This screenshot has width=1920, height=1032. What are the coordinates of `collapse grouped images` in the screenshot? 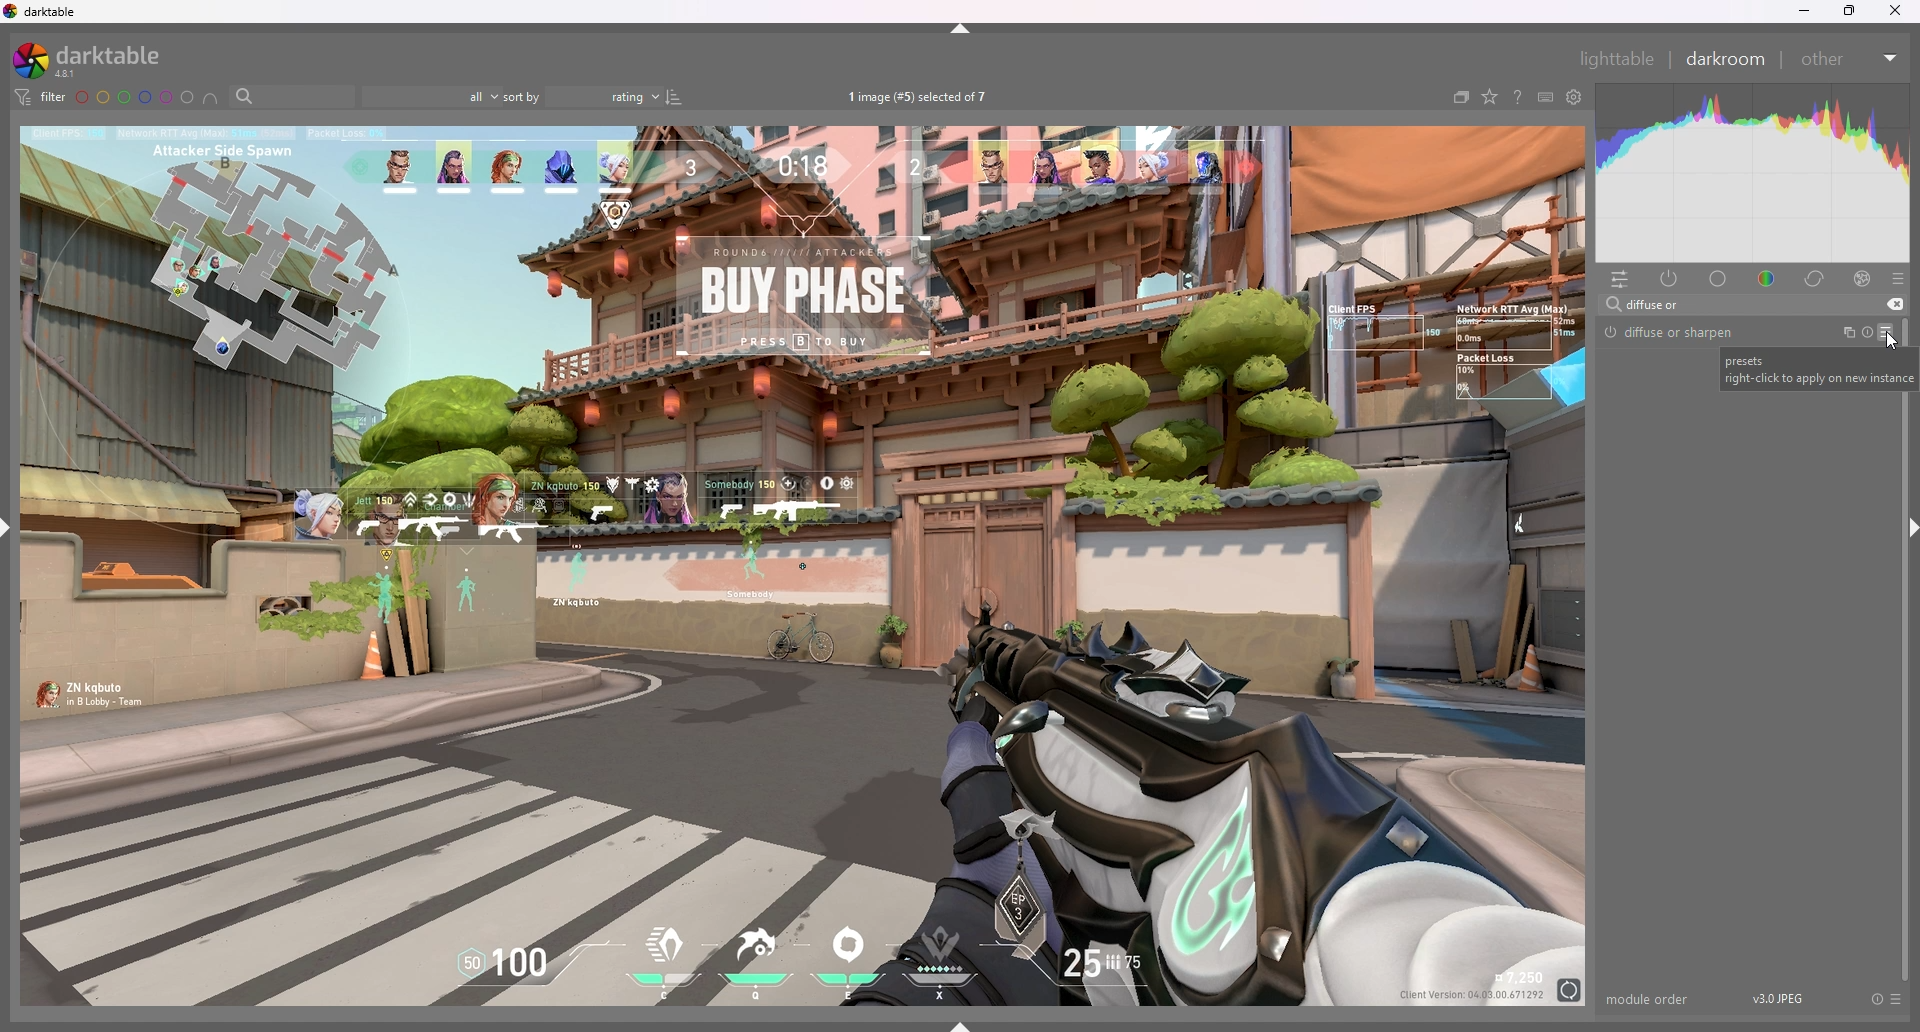 It's located at (1461, 97).